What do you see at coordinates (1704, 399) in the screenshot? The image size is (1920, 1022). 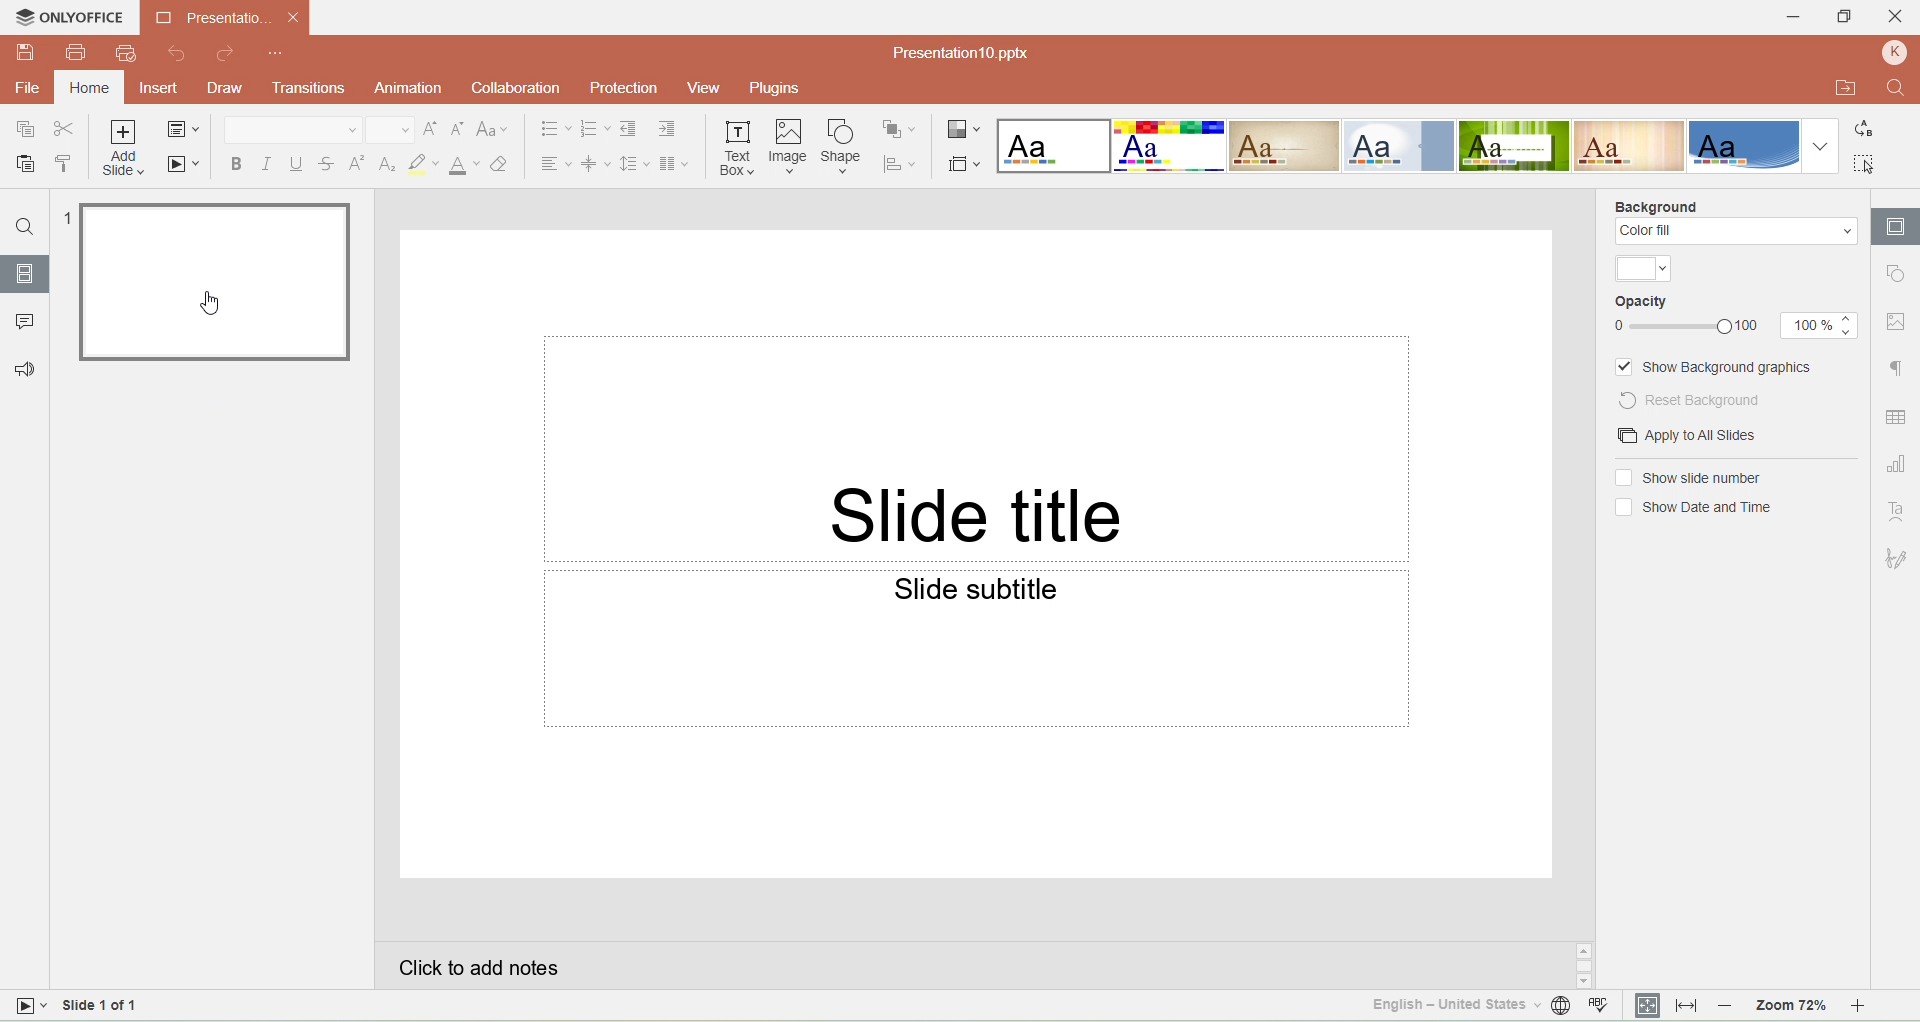 I see `Rest background` at bounding box center [1704, 399].